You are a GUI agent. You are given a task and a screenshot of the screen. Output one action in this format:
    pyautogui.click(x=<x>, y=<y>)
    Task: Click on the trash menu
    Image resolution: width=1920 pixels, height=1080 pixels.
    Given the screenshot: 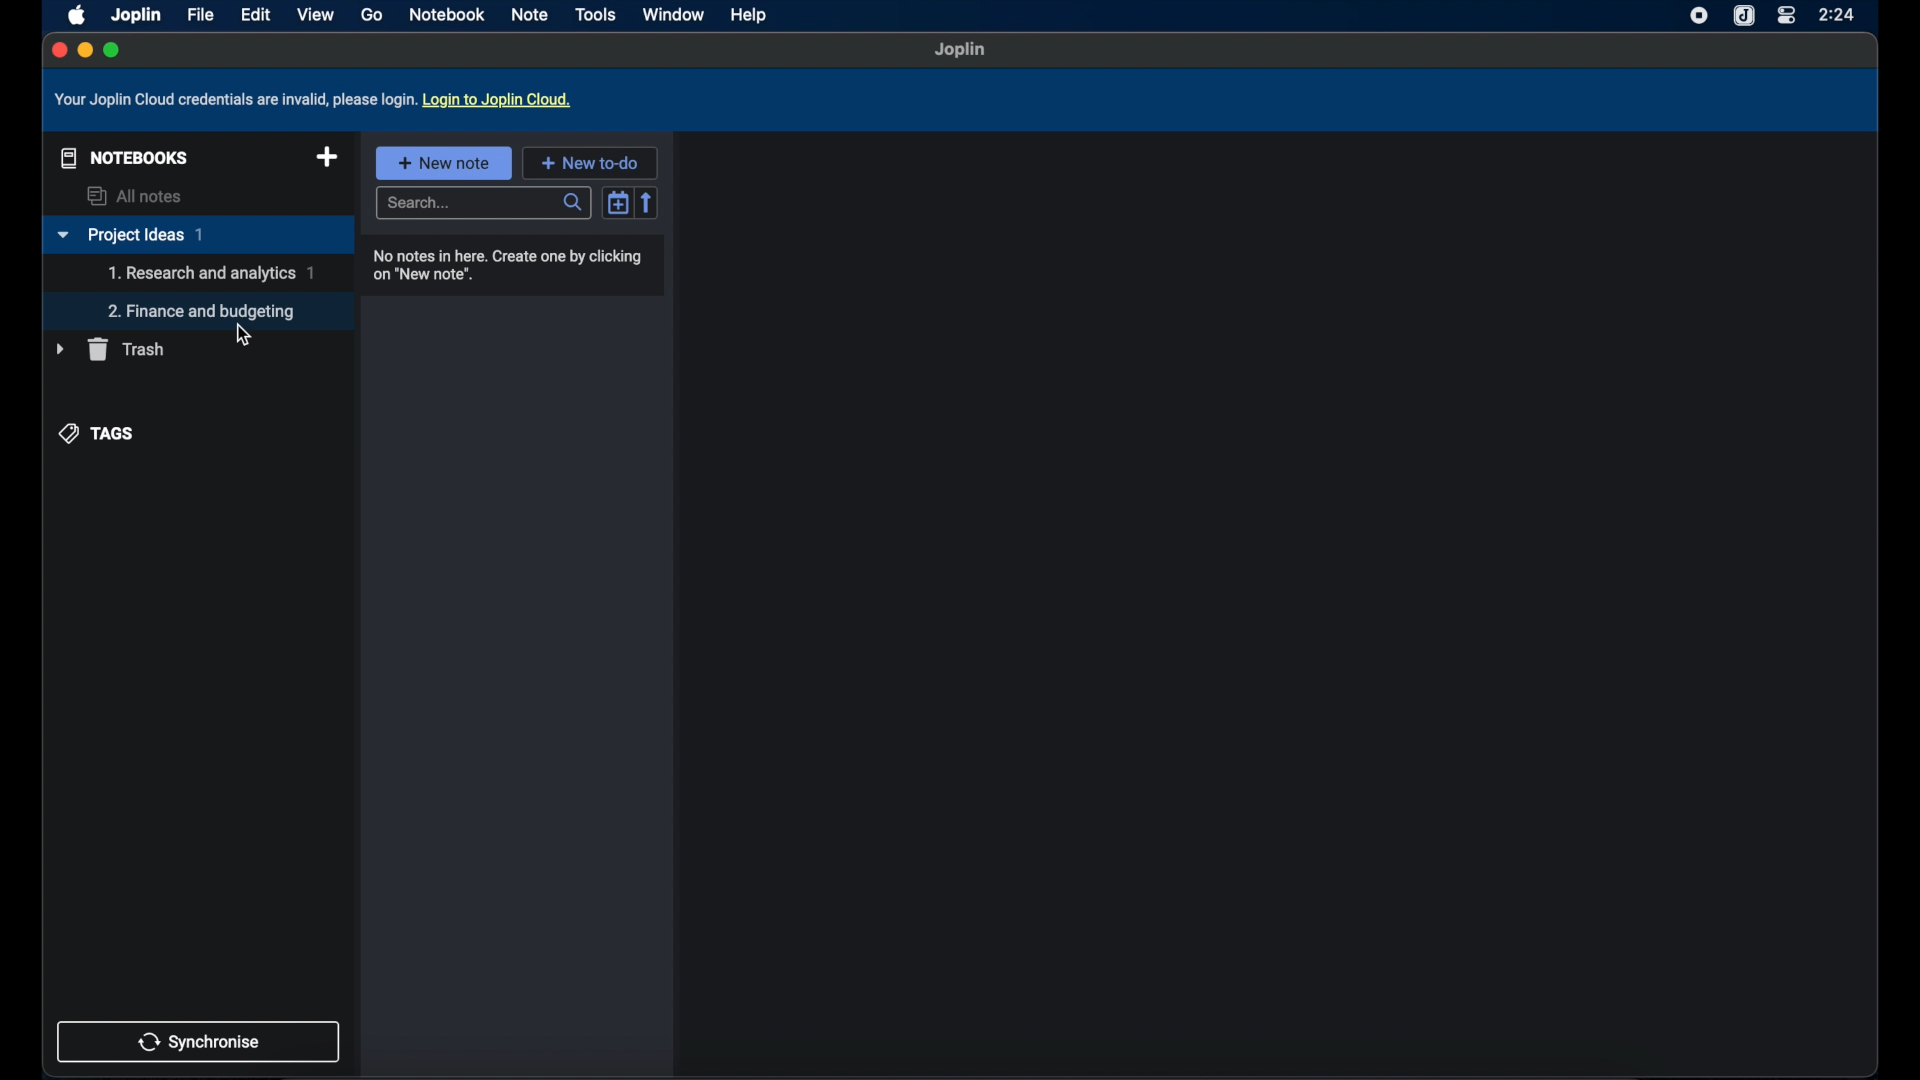 What is the action you would take?
    pyautogui.click(x=110, y=349)
    